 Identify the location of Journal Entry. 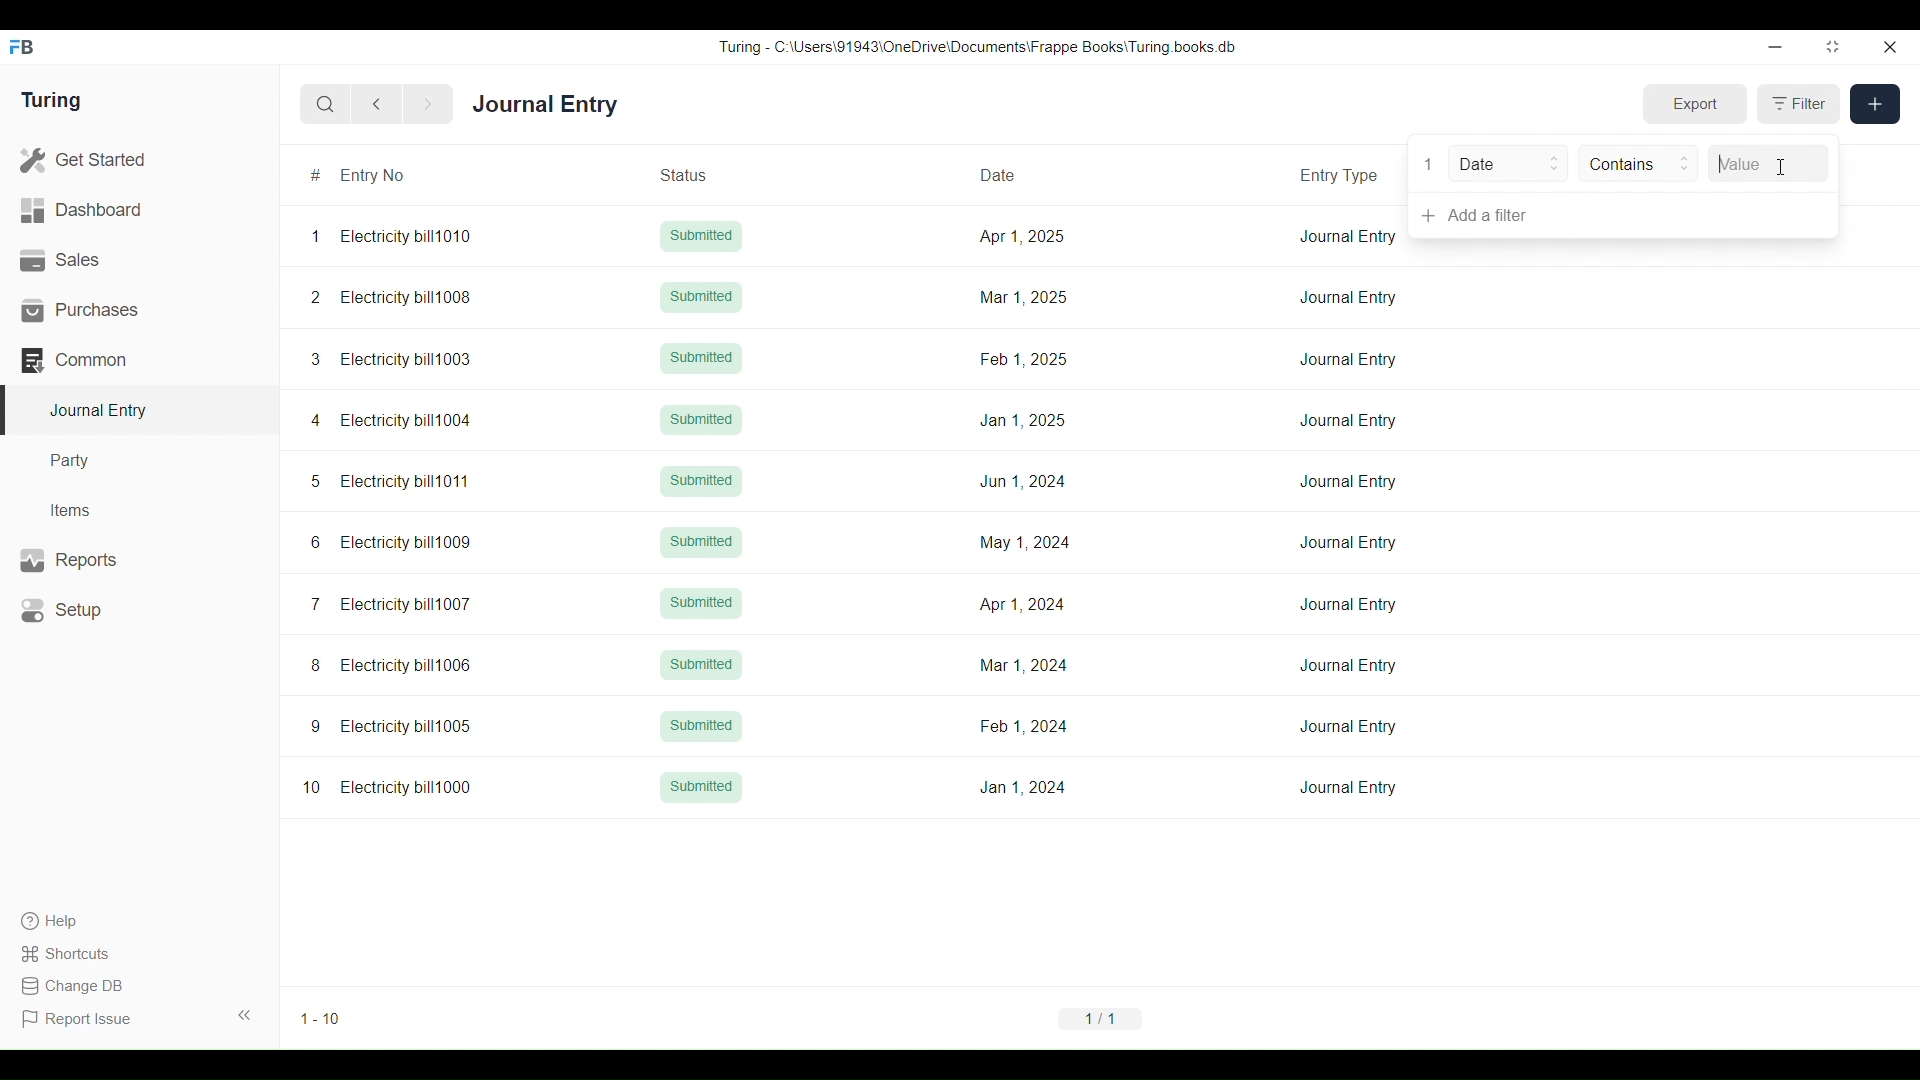
(1348, 727).